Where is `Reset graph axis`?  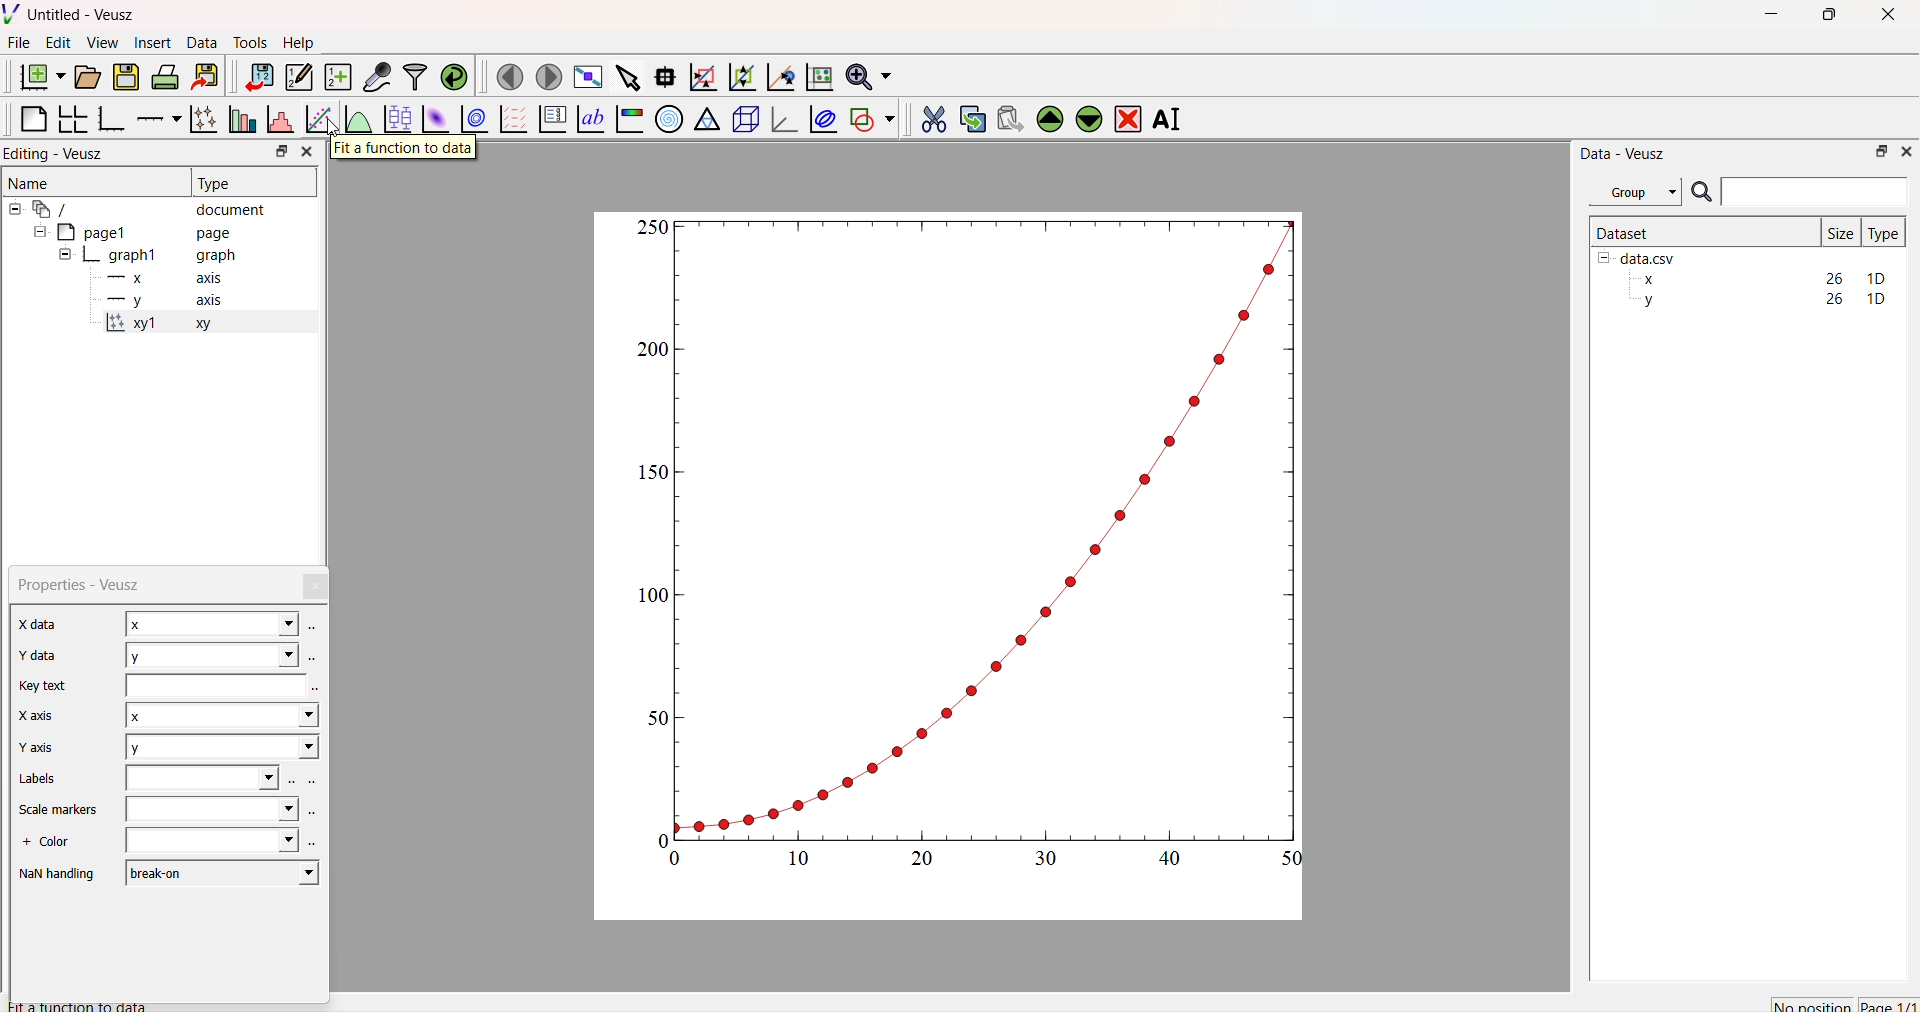 Reset graph axis is located at coordinates (817, 76).